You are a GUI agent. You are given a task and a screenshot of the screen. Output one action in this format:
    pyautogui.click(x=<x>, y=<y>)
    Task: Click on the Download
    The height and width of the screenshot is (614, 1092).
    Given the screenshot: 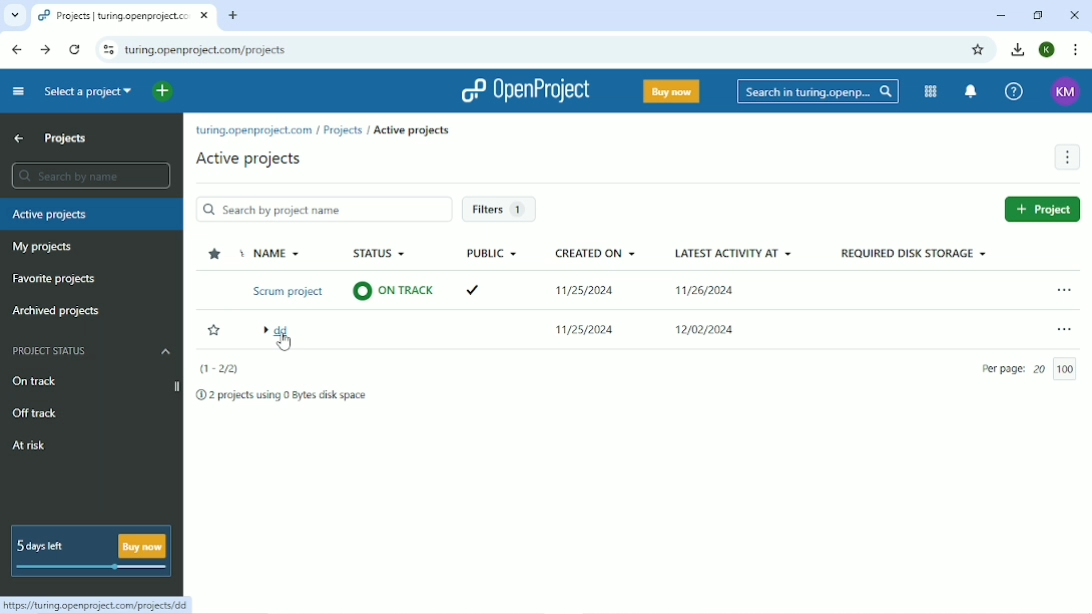 What is the action you would take?
    pyautogui.click(x=1016, y=49)
    